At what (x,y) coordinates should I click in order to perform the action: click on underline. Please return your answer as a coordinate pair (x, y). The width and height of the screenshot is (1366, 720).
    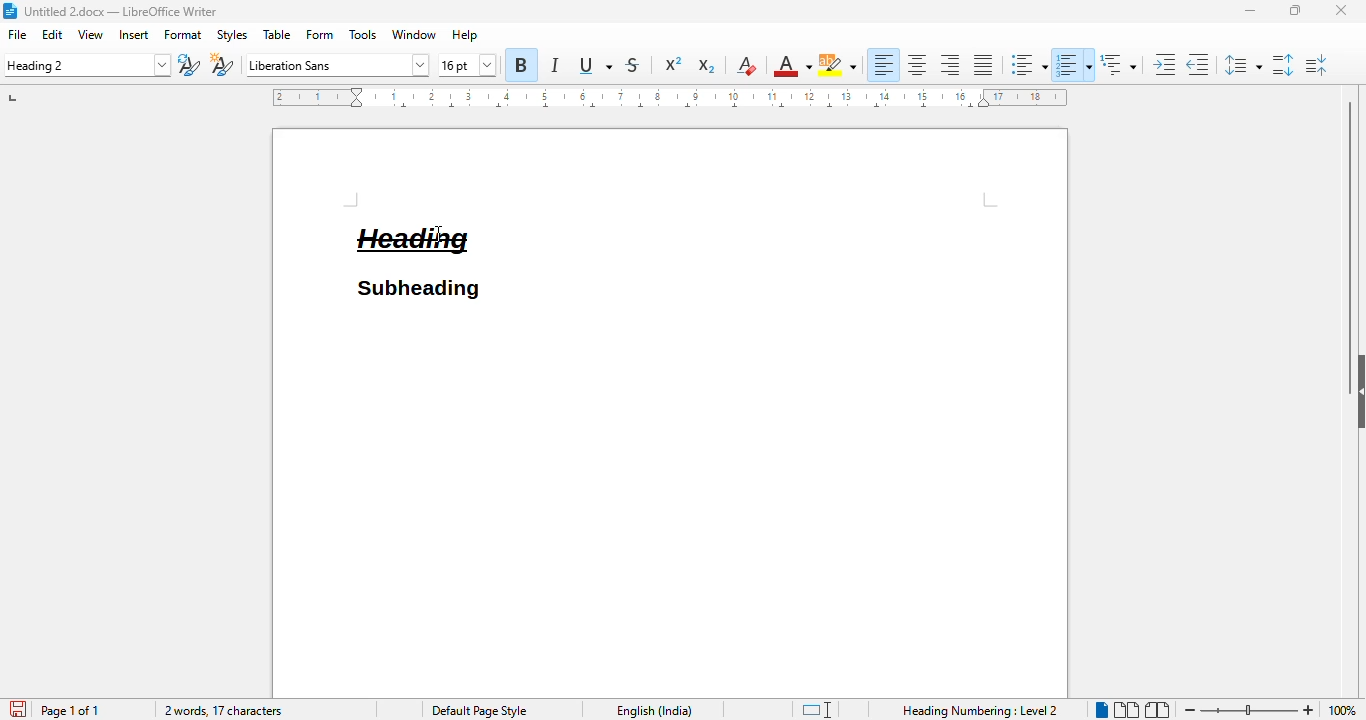
    Looking at the image, I should click on (596, 65).